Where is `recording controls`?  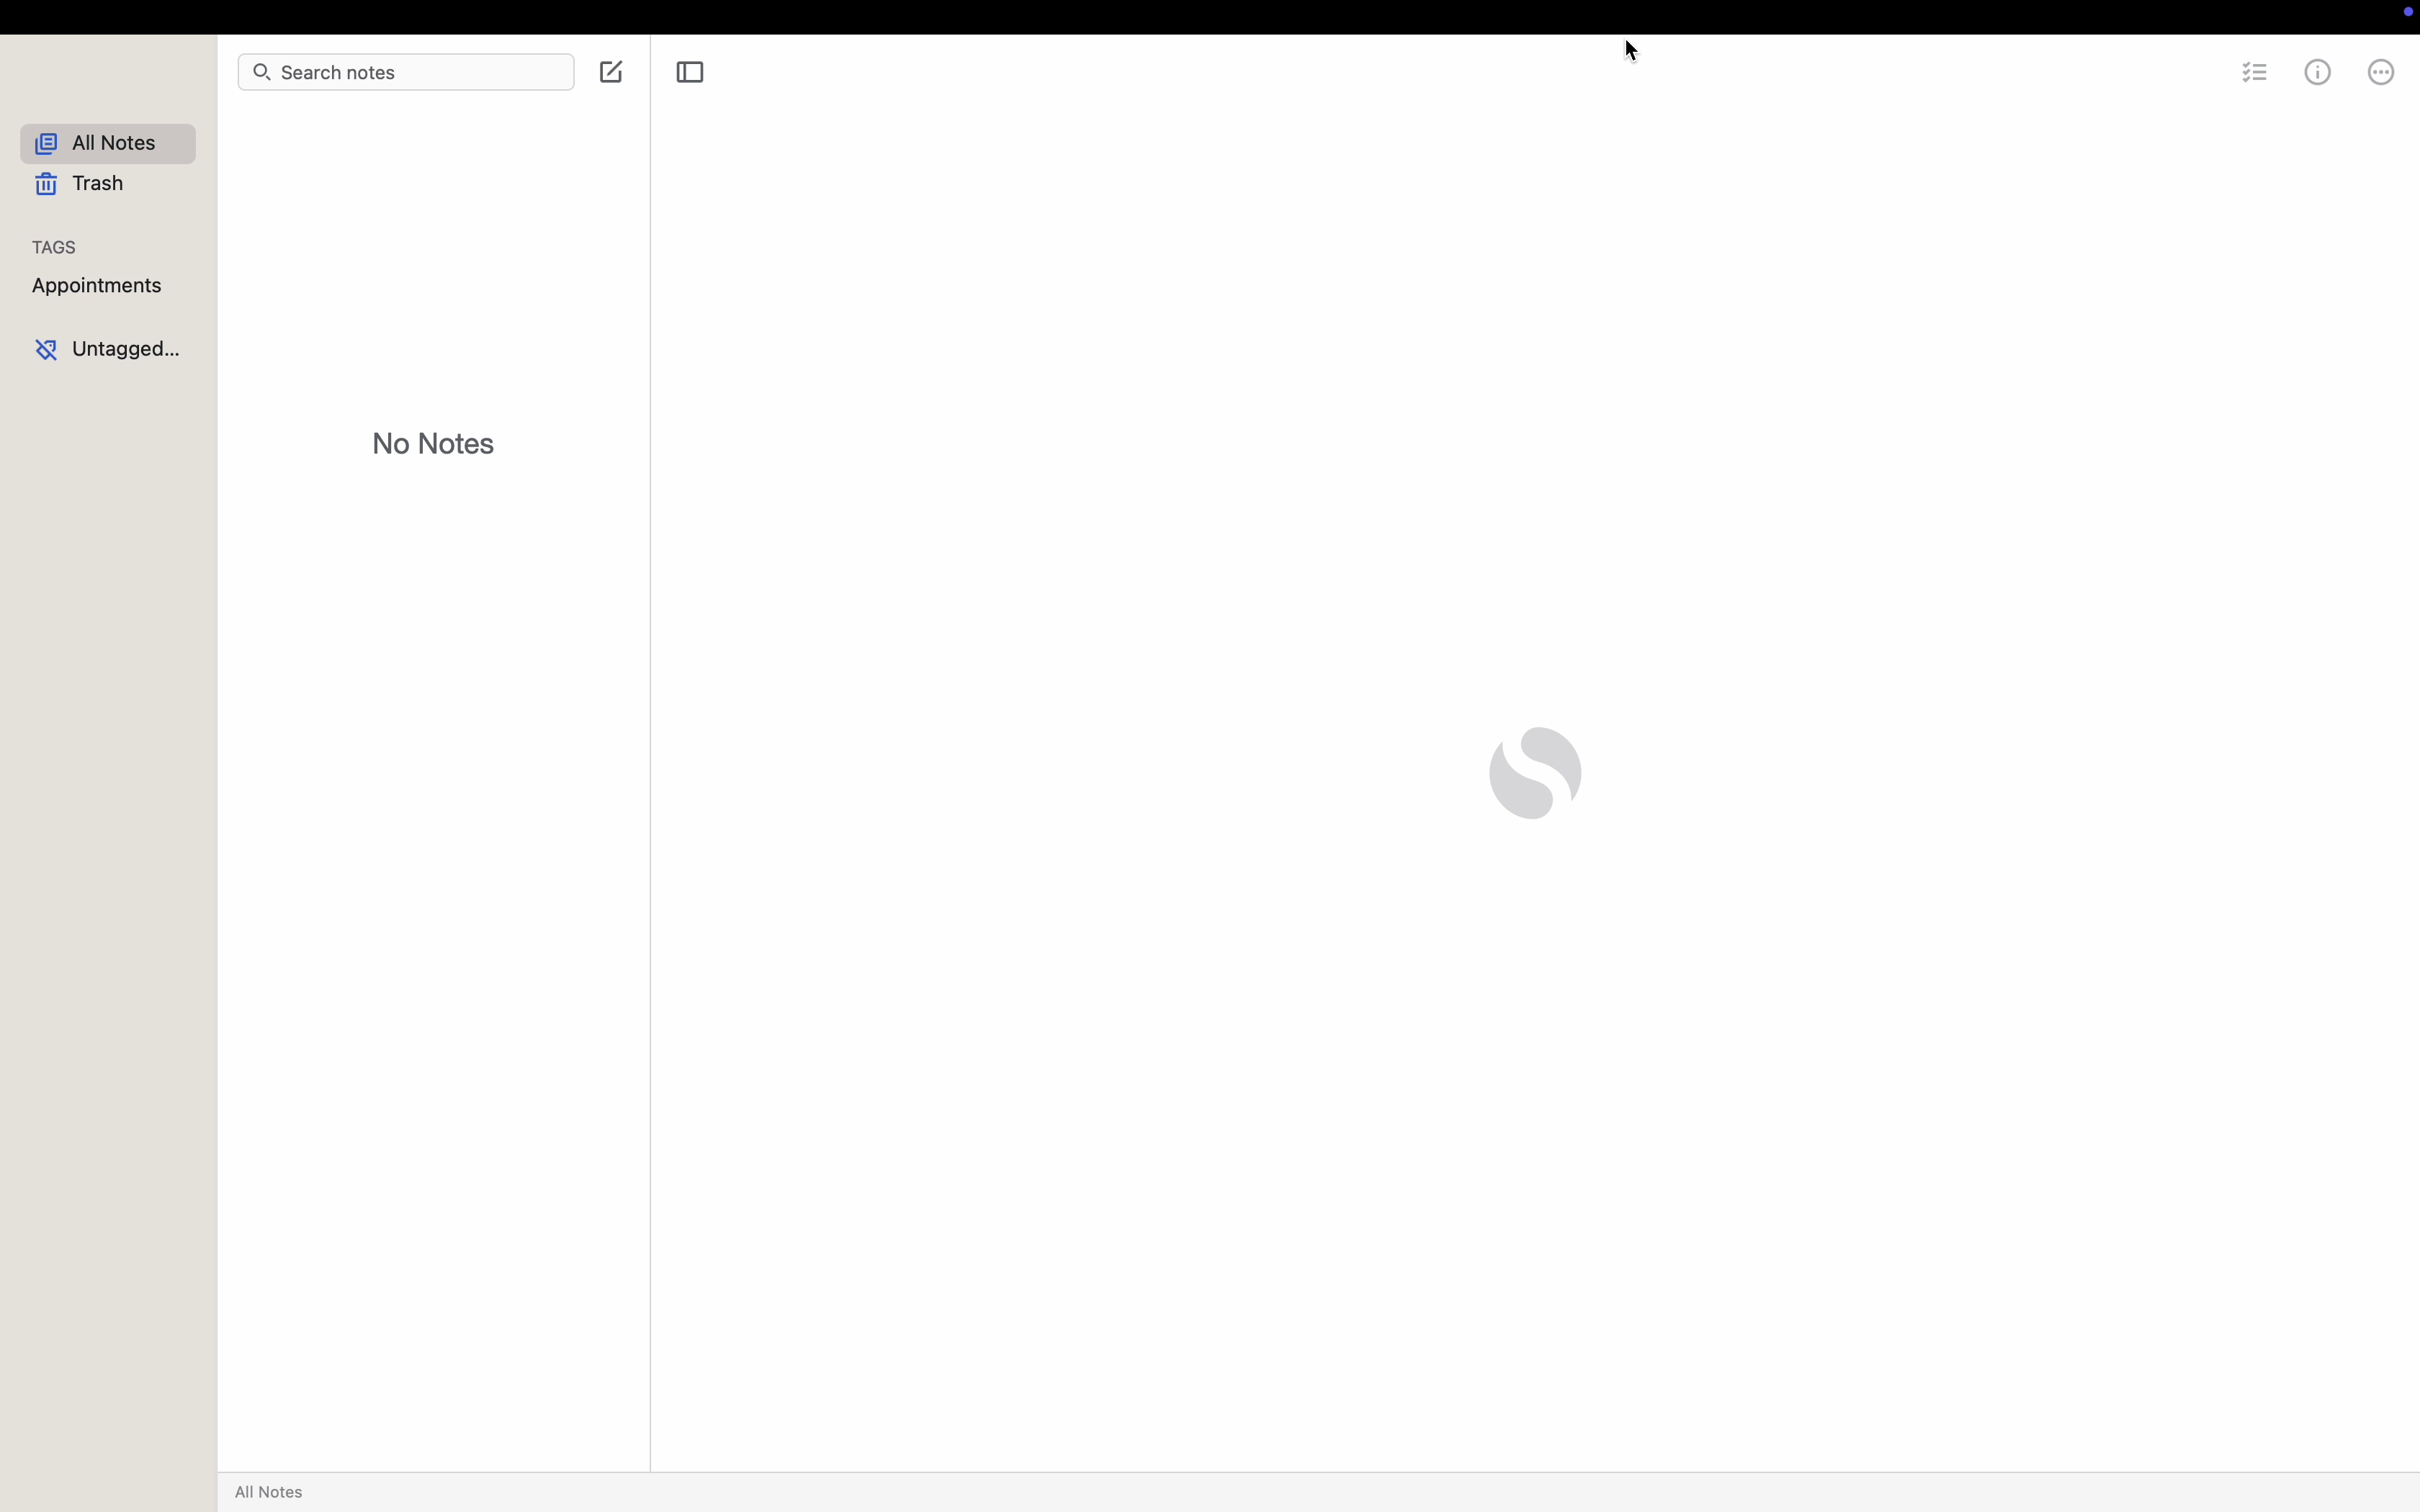
recording controls is located at coordinates (2400, 14).